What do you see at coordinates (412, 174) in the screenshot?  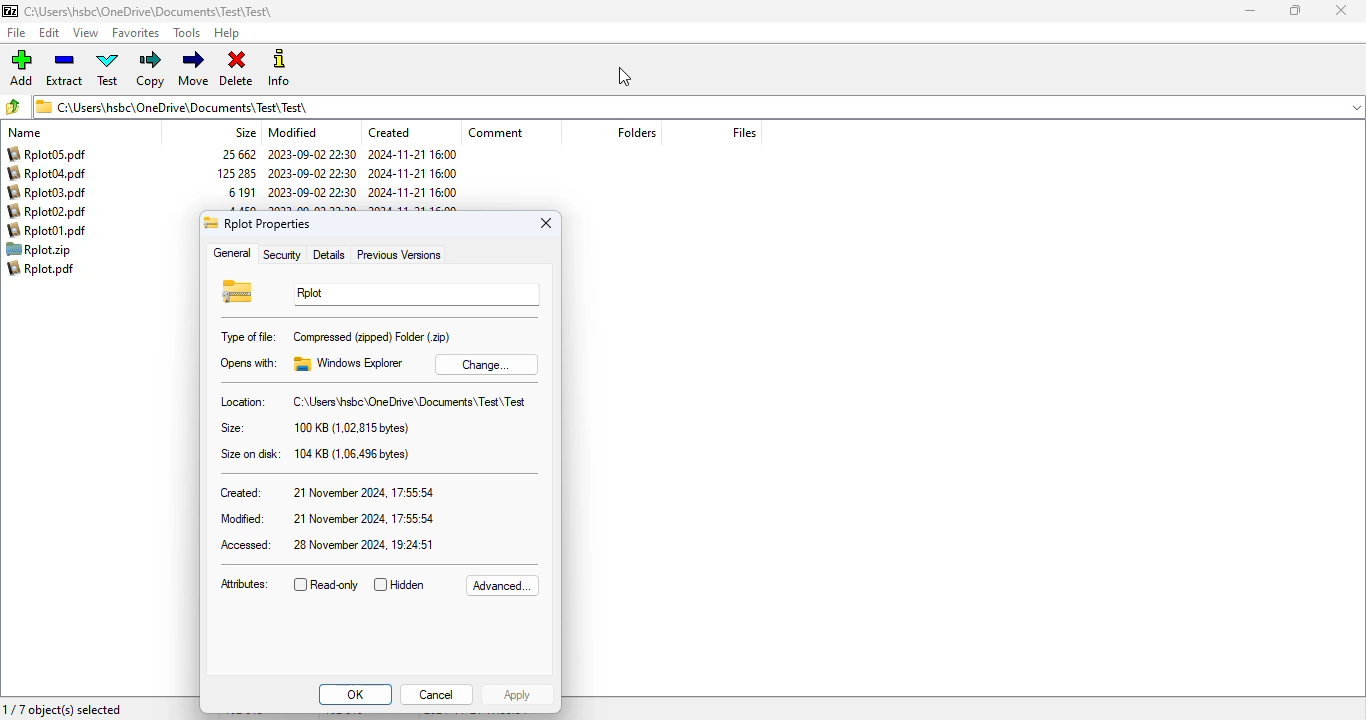 I see `created date & time` at bounding box center [412, 174].